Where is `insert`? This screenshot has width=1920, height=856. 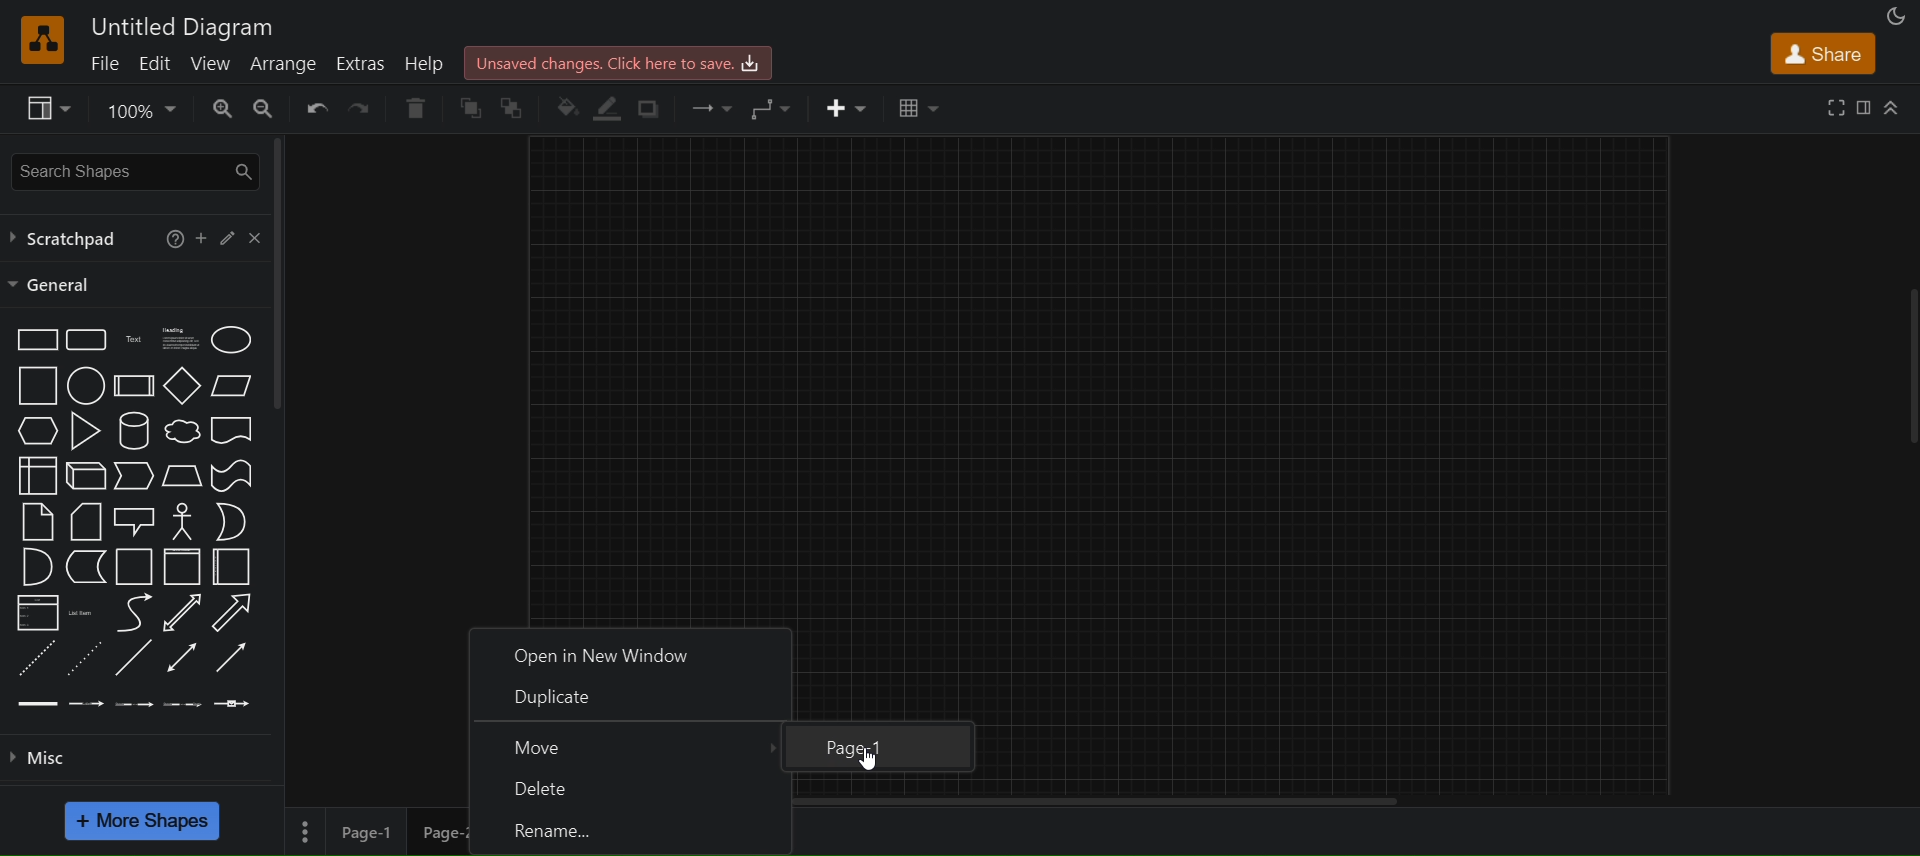 insert is located at coordinates (847, 107).